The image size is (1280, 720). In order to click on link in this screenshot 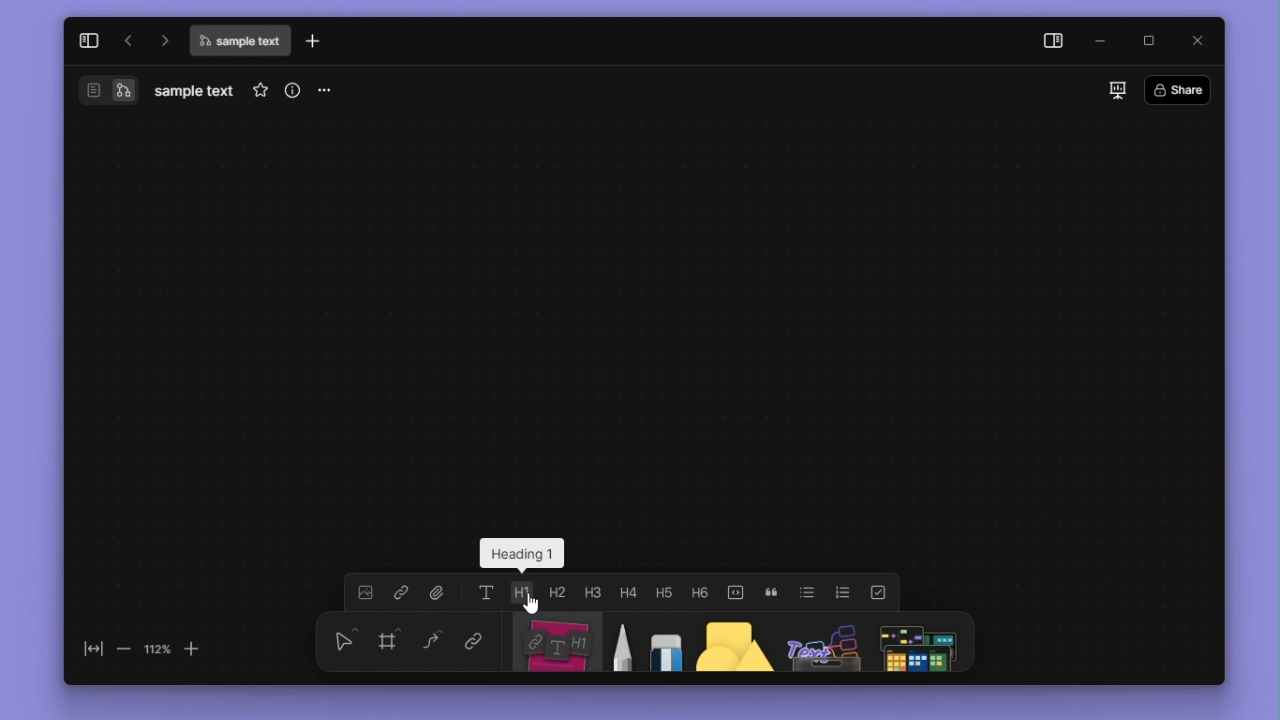, I will do `click(474, 639)`.